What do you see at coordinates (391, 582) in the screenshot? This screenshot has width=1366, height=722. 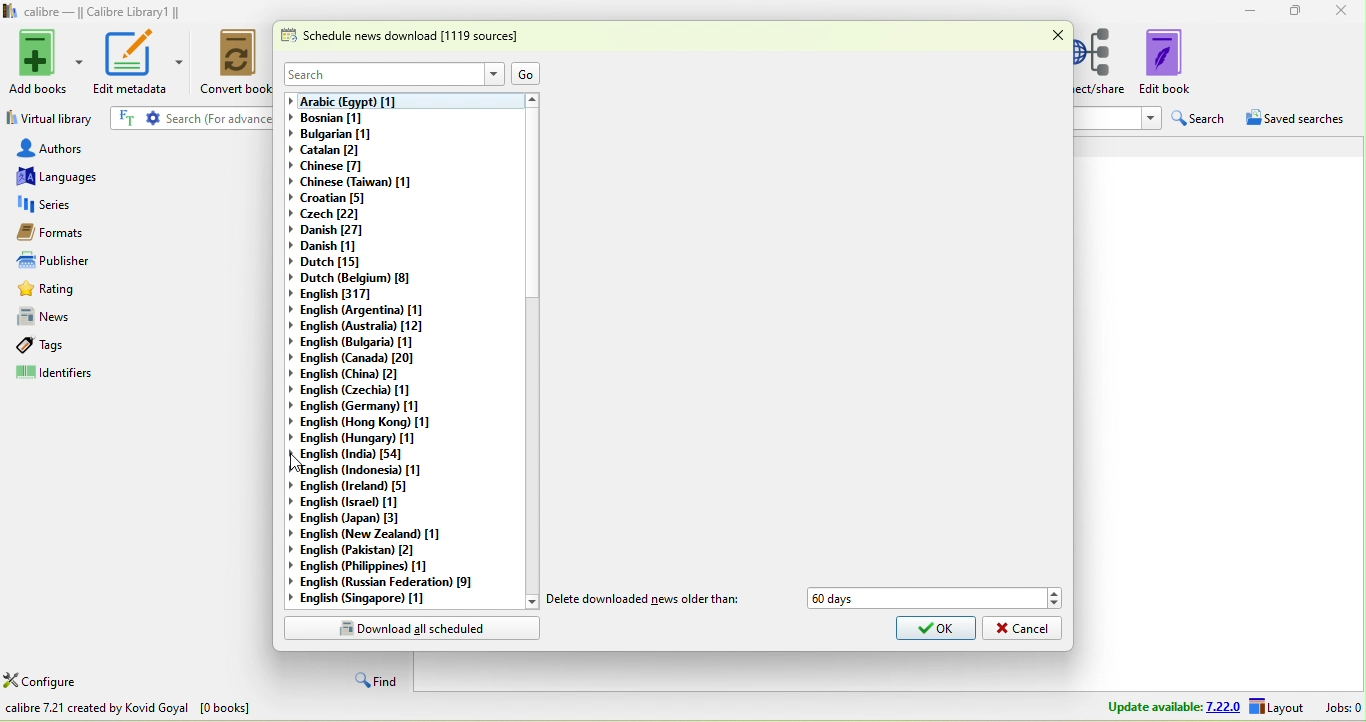 I see `english(russian federation)[9]` at bounding box center [391, 582].